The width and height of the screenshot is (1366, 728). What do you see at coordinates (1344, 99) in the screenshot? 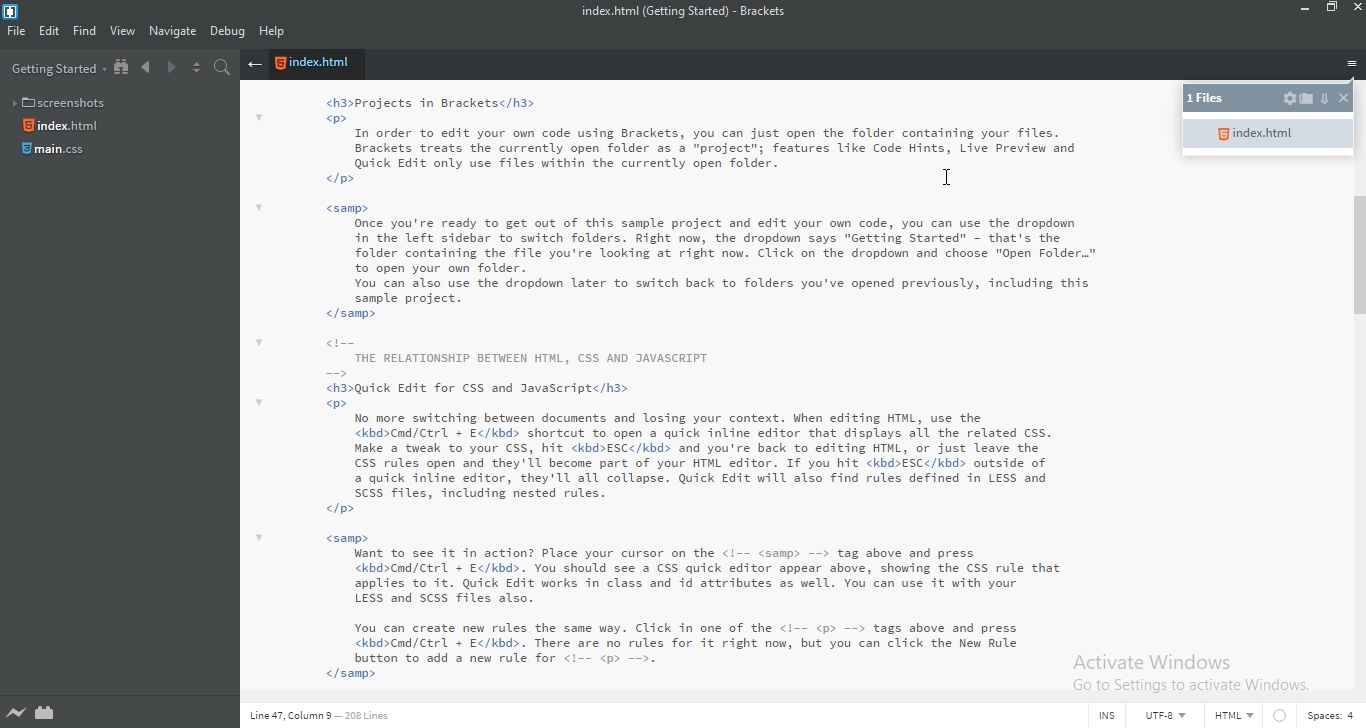
I see `close` at bounding box center [1344, 99].